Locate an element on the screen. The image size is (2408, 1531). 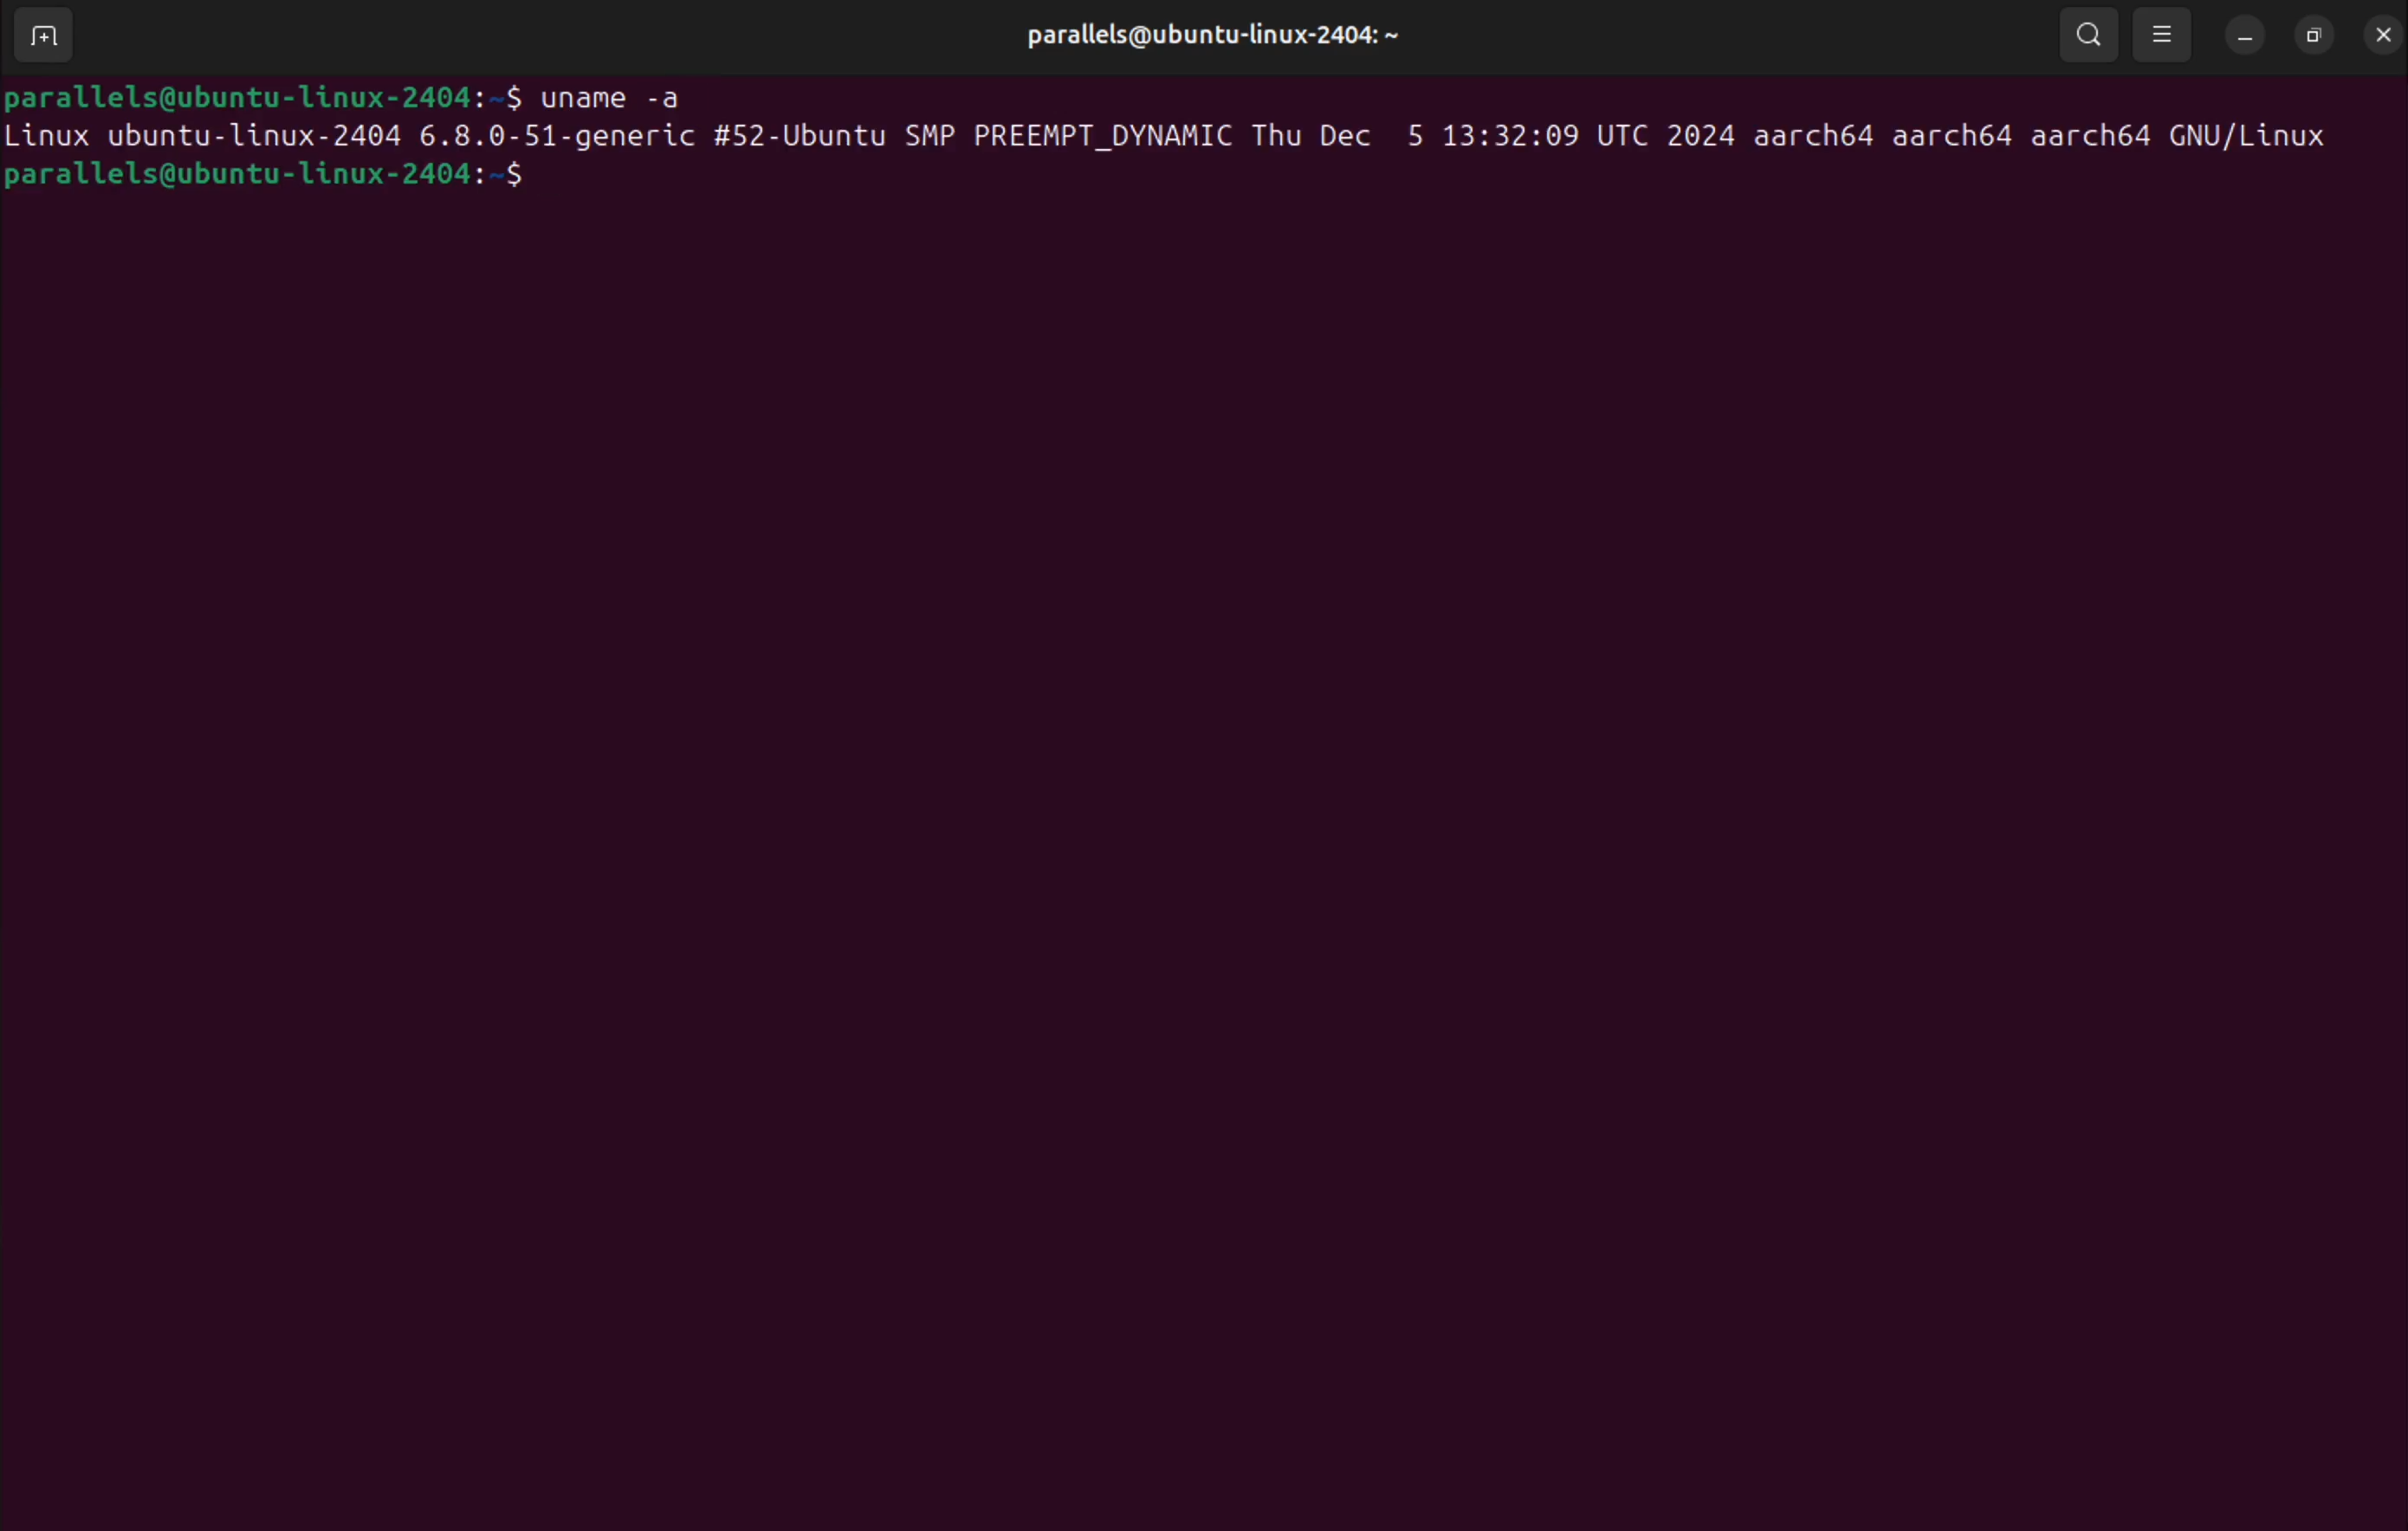
parallels@ubuntu-linux-2404:~ is located at coordinates (1229, 35).